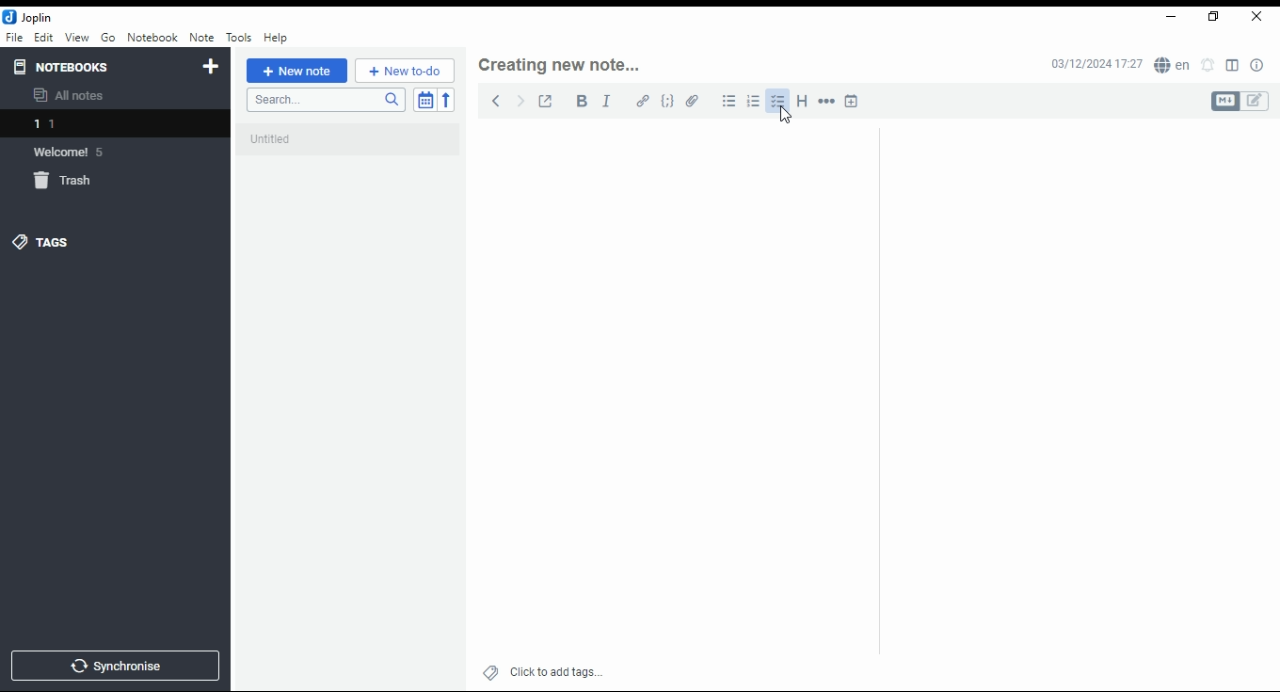  I want to click on search, so click(324, 99).